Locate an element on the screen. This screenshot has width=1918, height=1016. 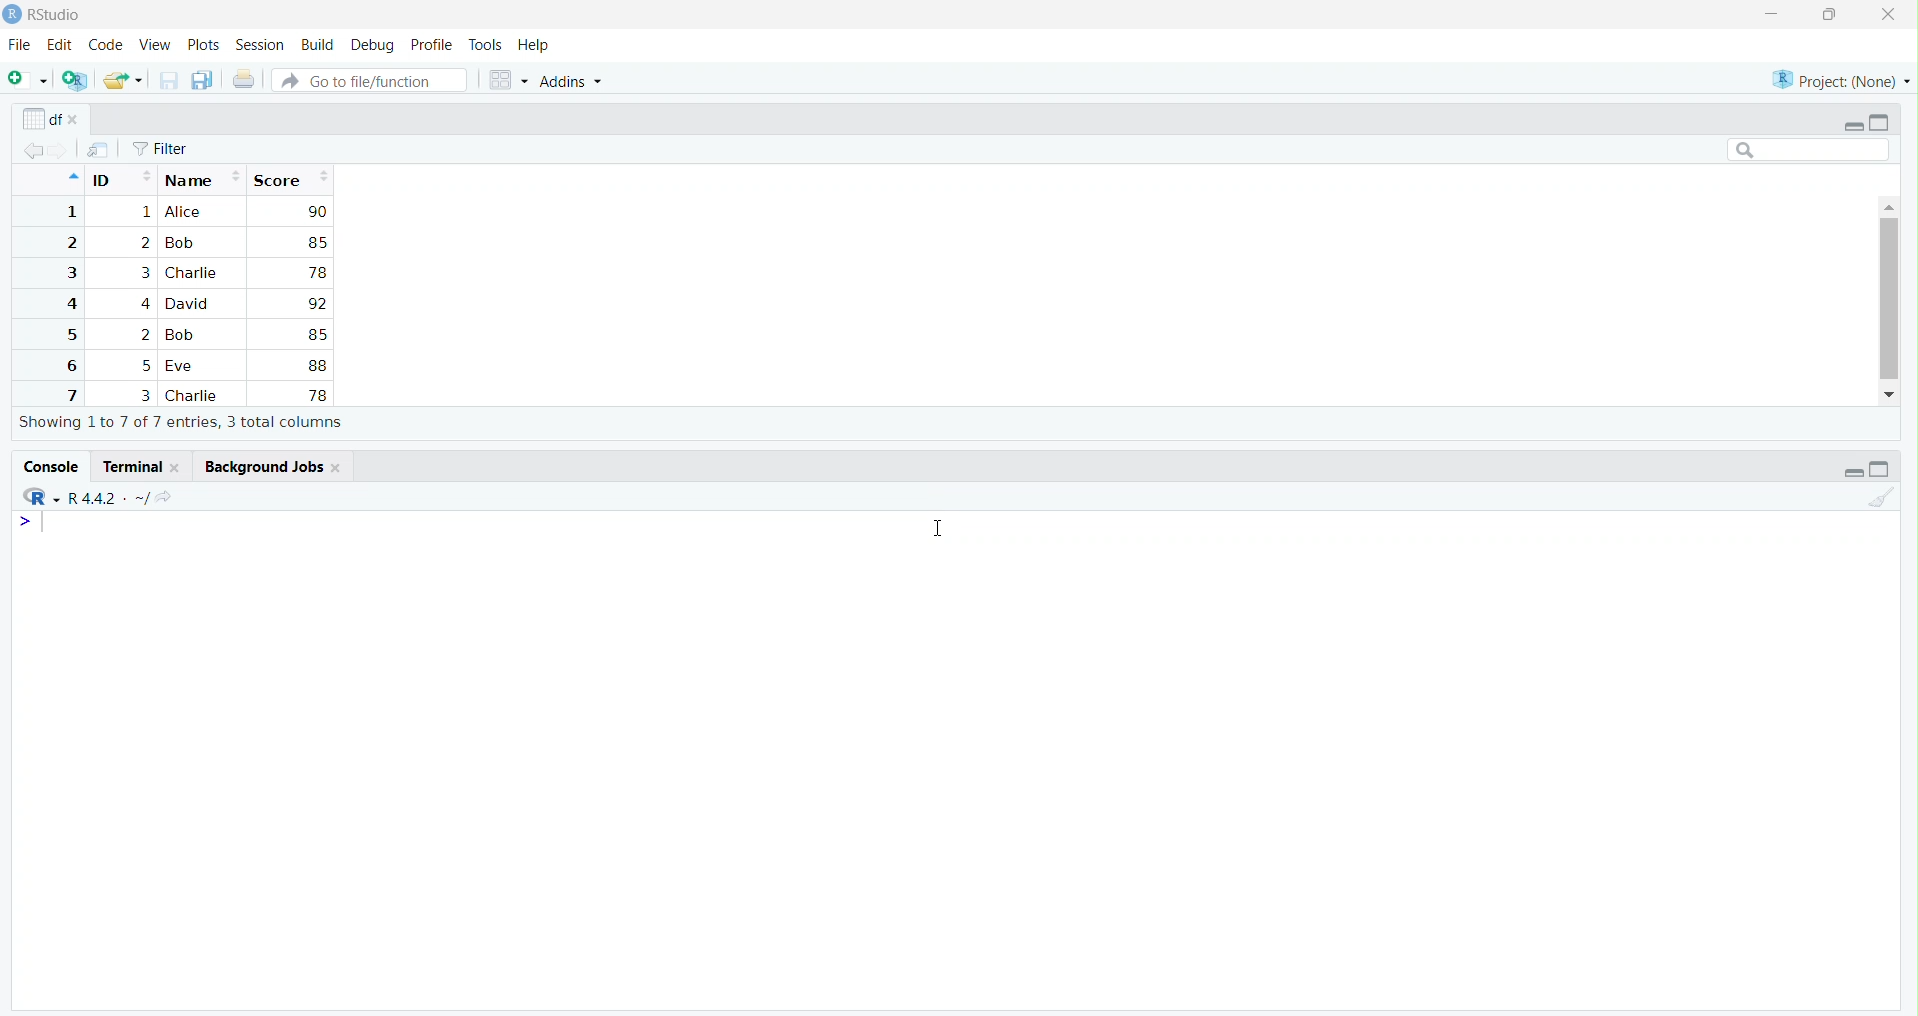
back is located at coordinates (33, 151).